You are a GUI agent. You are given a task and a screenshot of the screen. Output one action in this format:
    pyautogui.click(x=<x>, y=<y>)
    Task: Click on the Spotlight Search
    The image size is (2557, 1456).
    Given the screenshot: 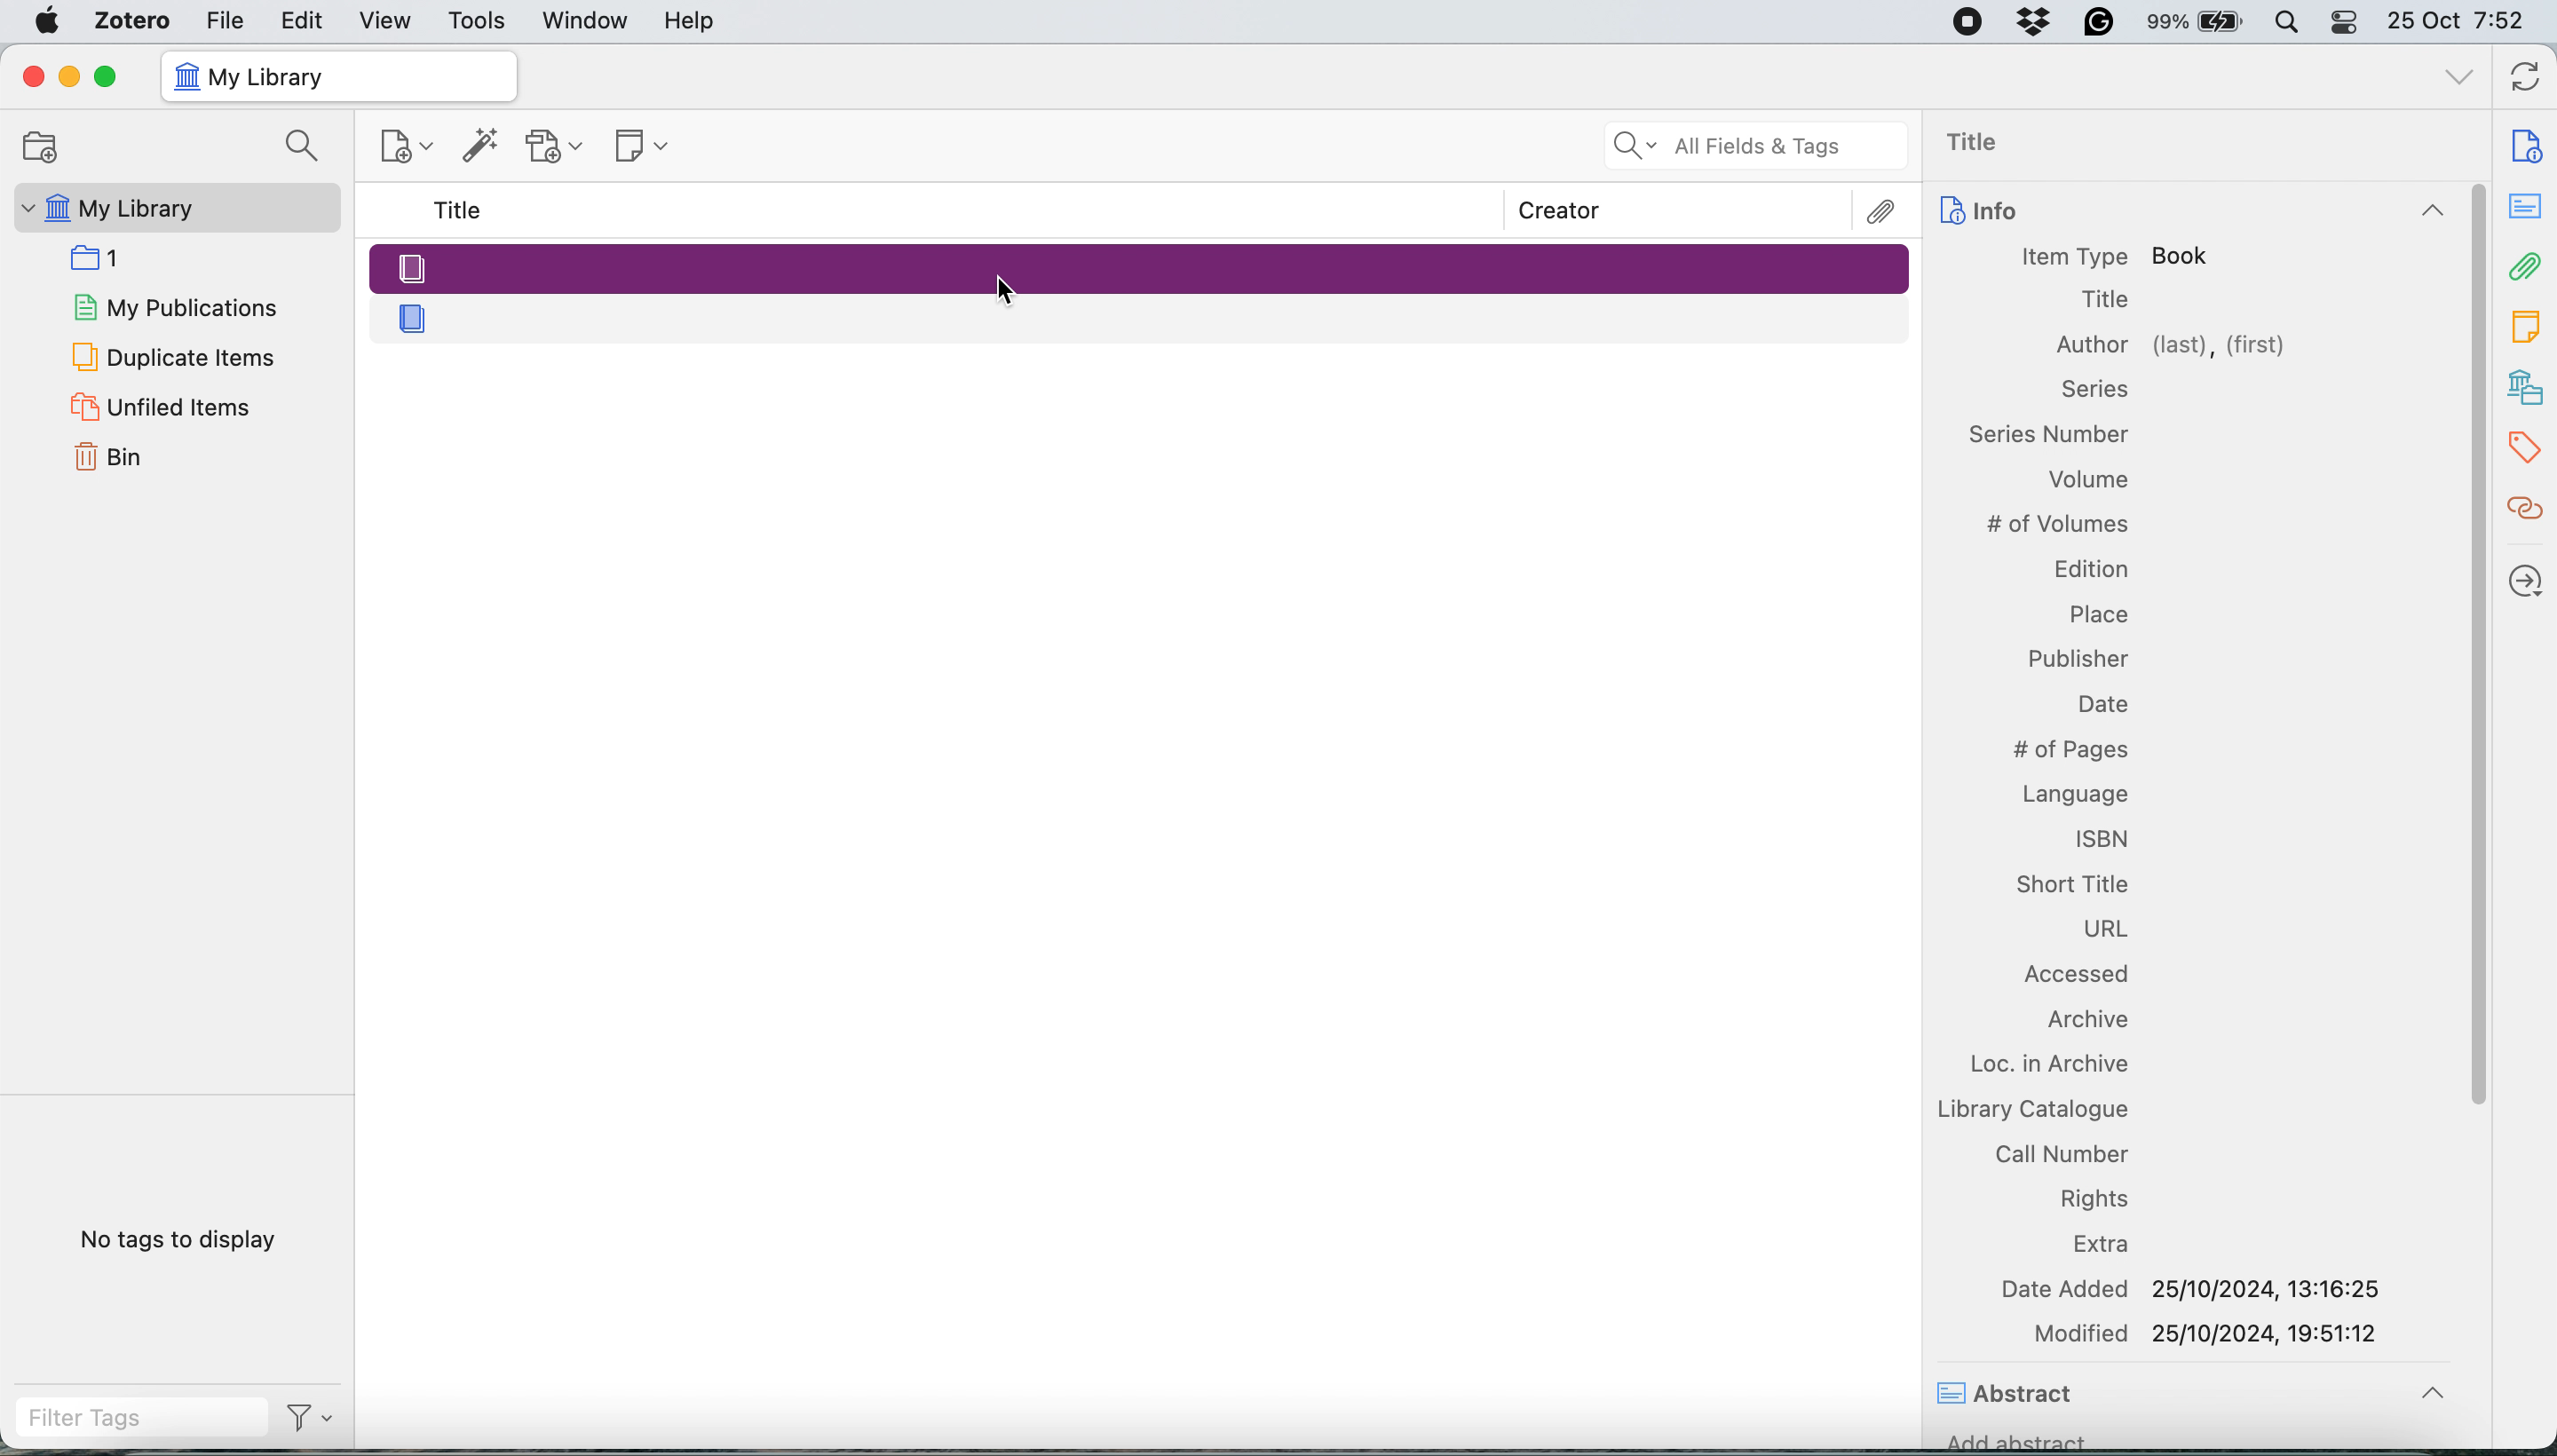 What is the action you would take?
    pyautogui.click(x=2285, y=22)
    